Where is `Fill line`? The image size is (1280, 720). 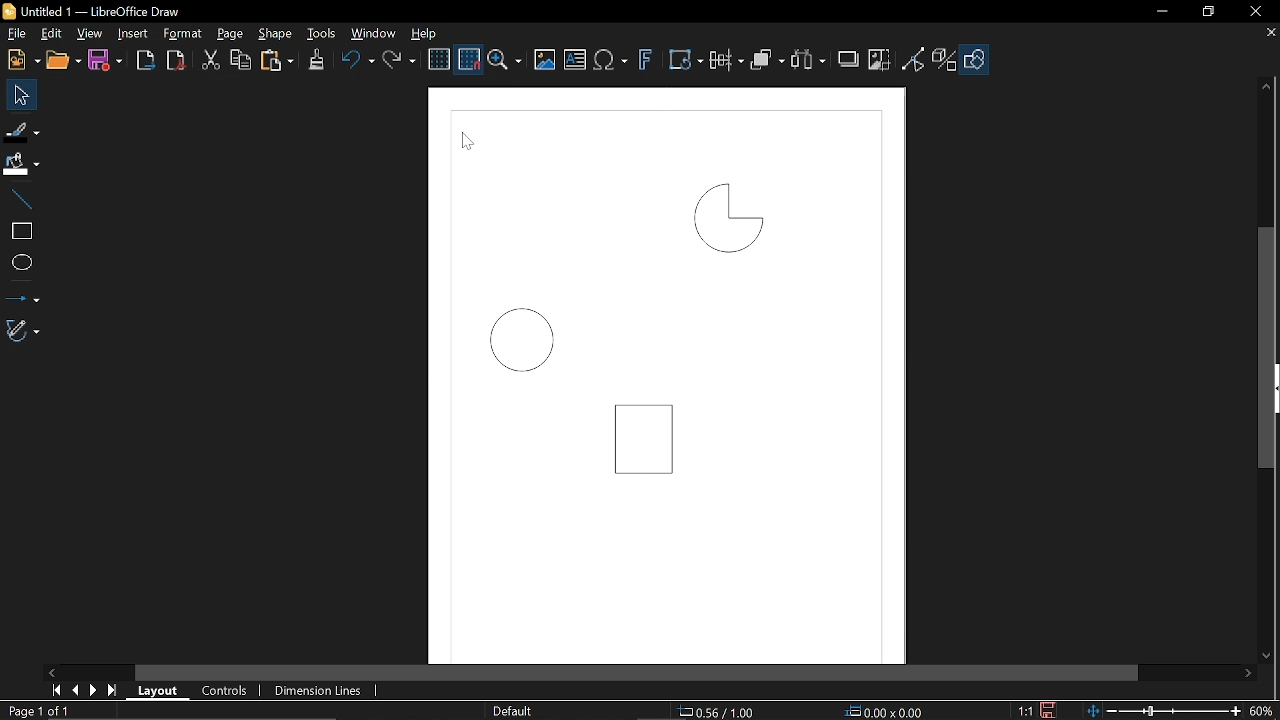
Fill line is located at coordinates (22, 130).